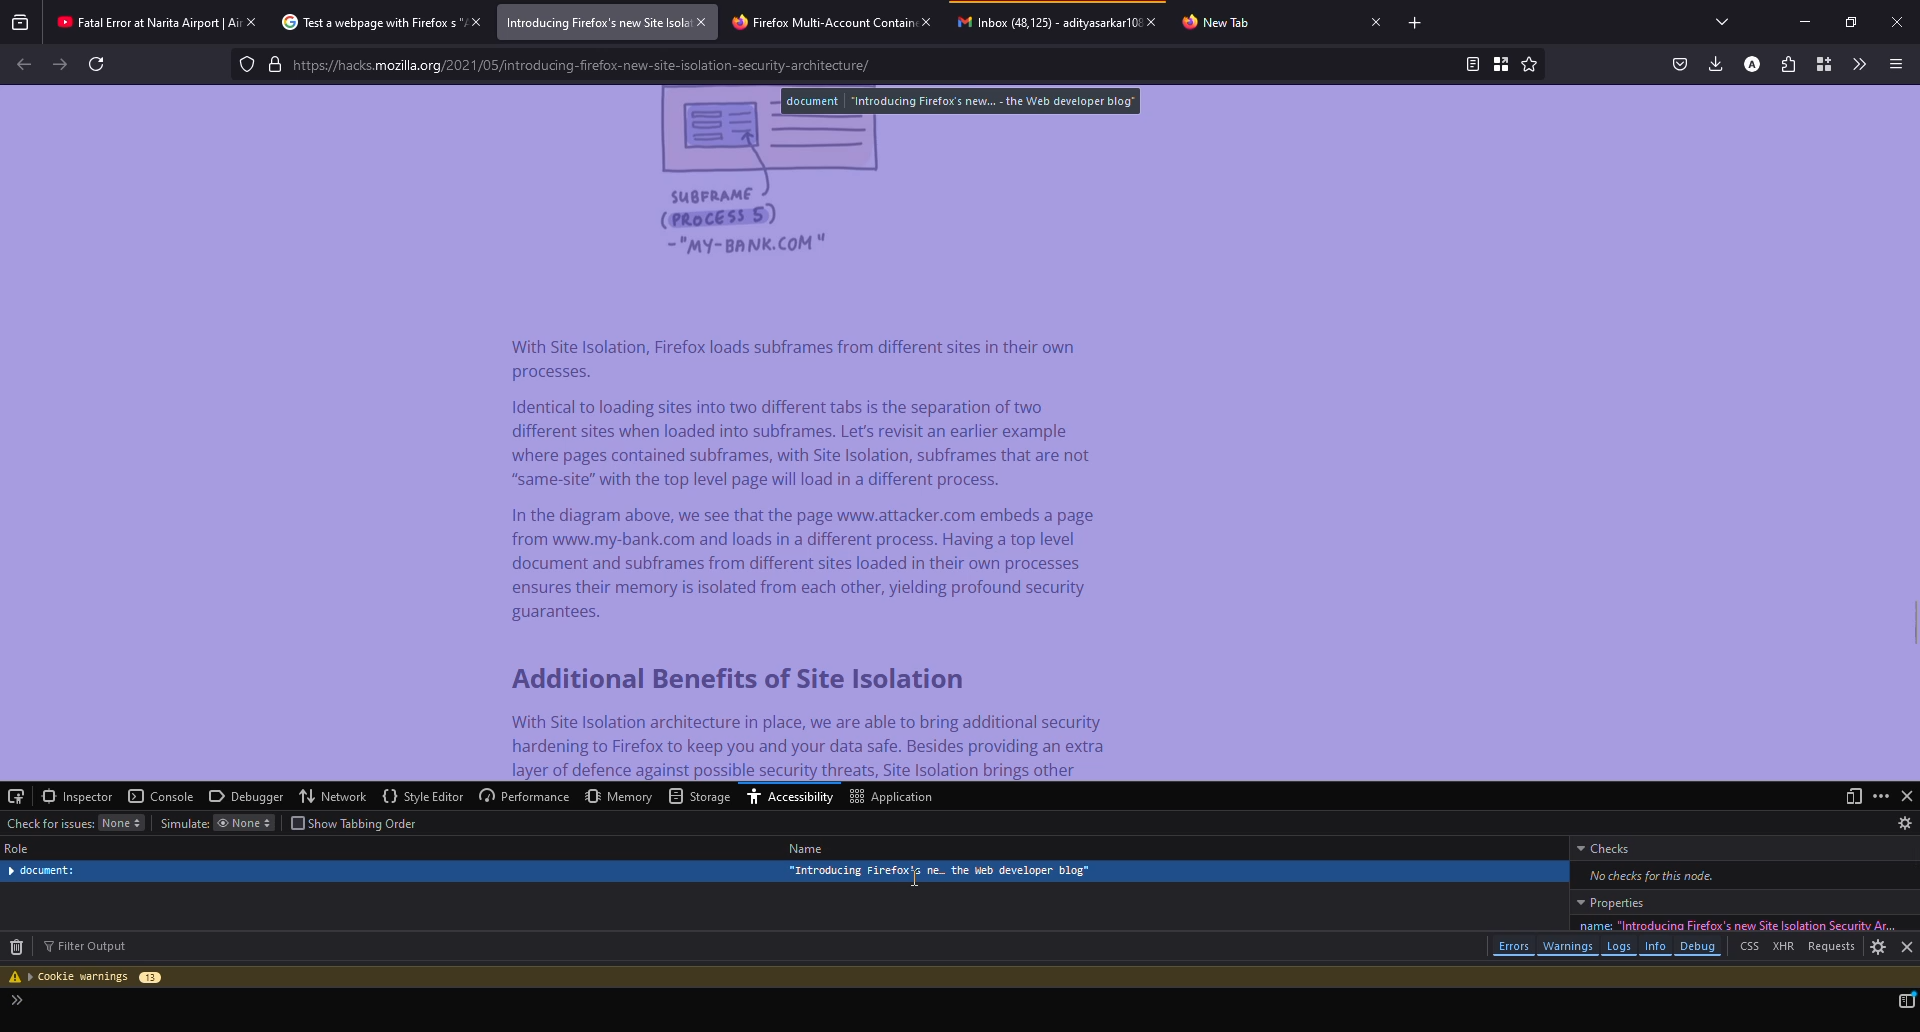 Image resolution: width=1920 pixels, height=1032 pixels. Describe the element at coordinates (1788, 64) in the screenshot. I see `extensions` at that location.